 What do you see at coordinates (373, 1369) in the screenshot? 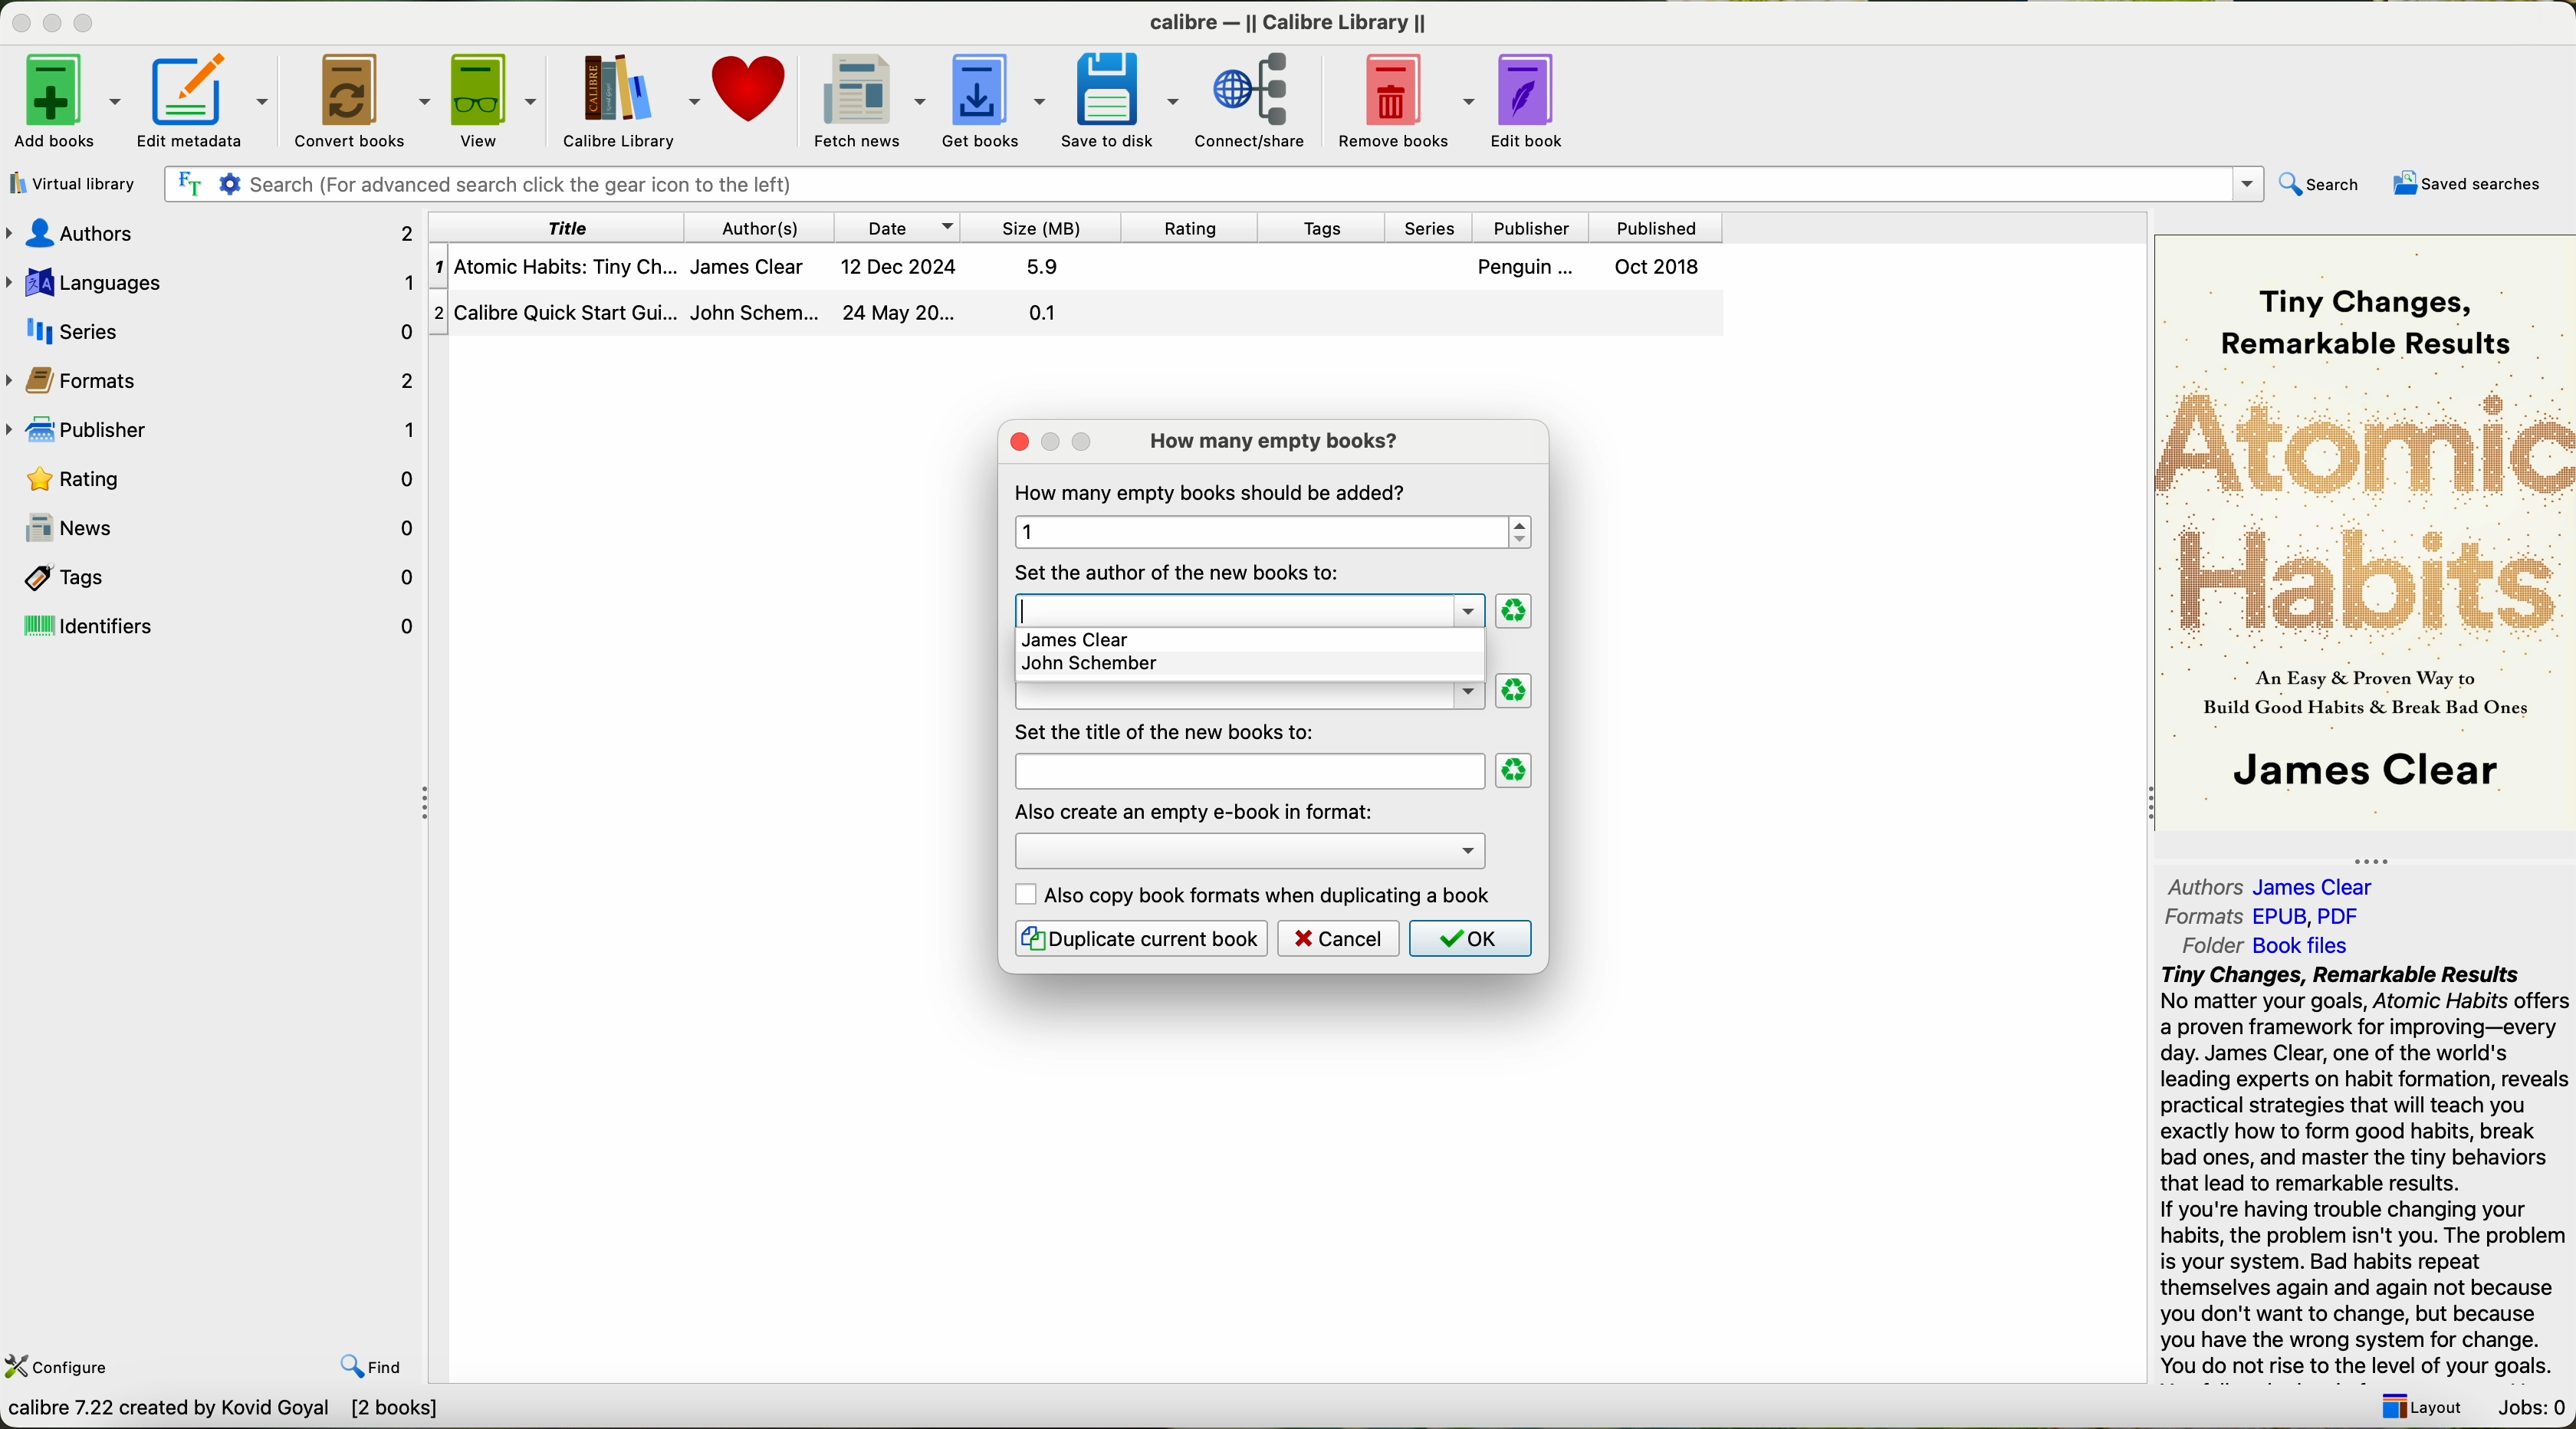
I see `find` at bounding box center [373, 1369].